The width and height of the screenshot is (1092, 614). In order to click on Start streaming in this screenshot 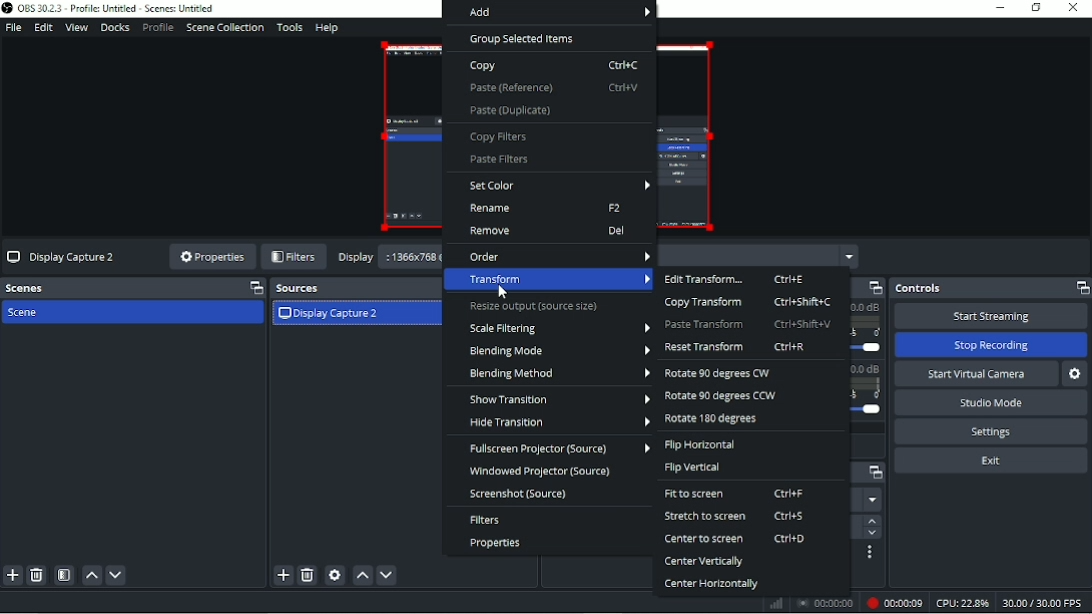, I will do `click(990, 316)`.